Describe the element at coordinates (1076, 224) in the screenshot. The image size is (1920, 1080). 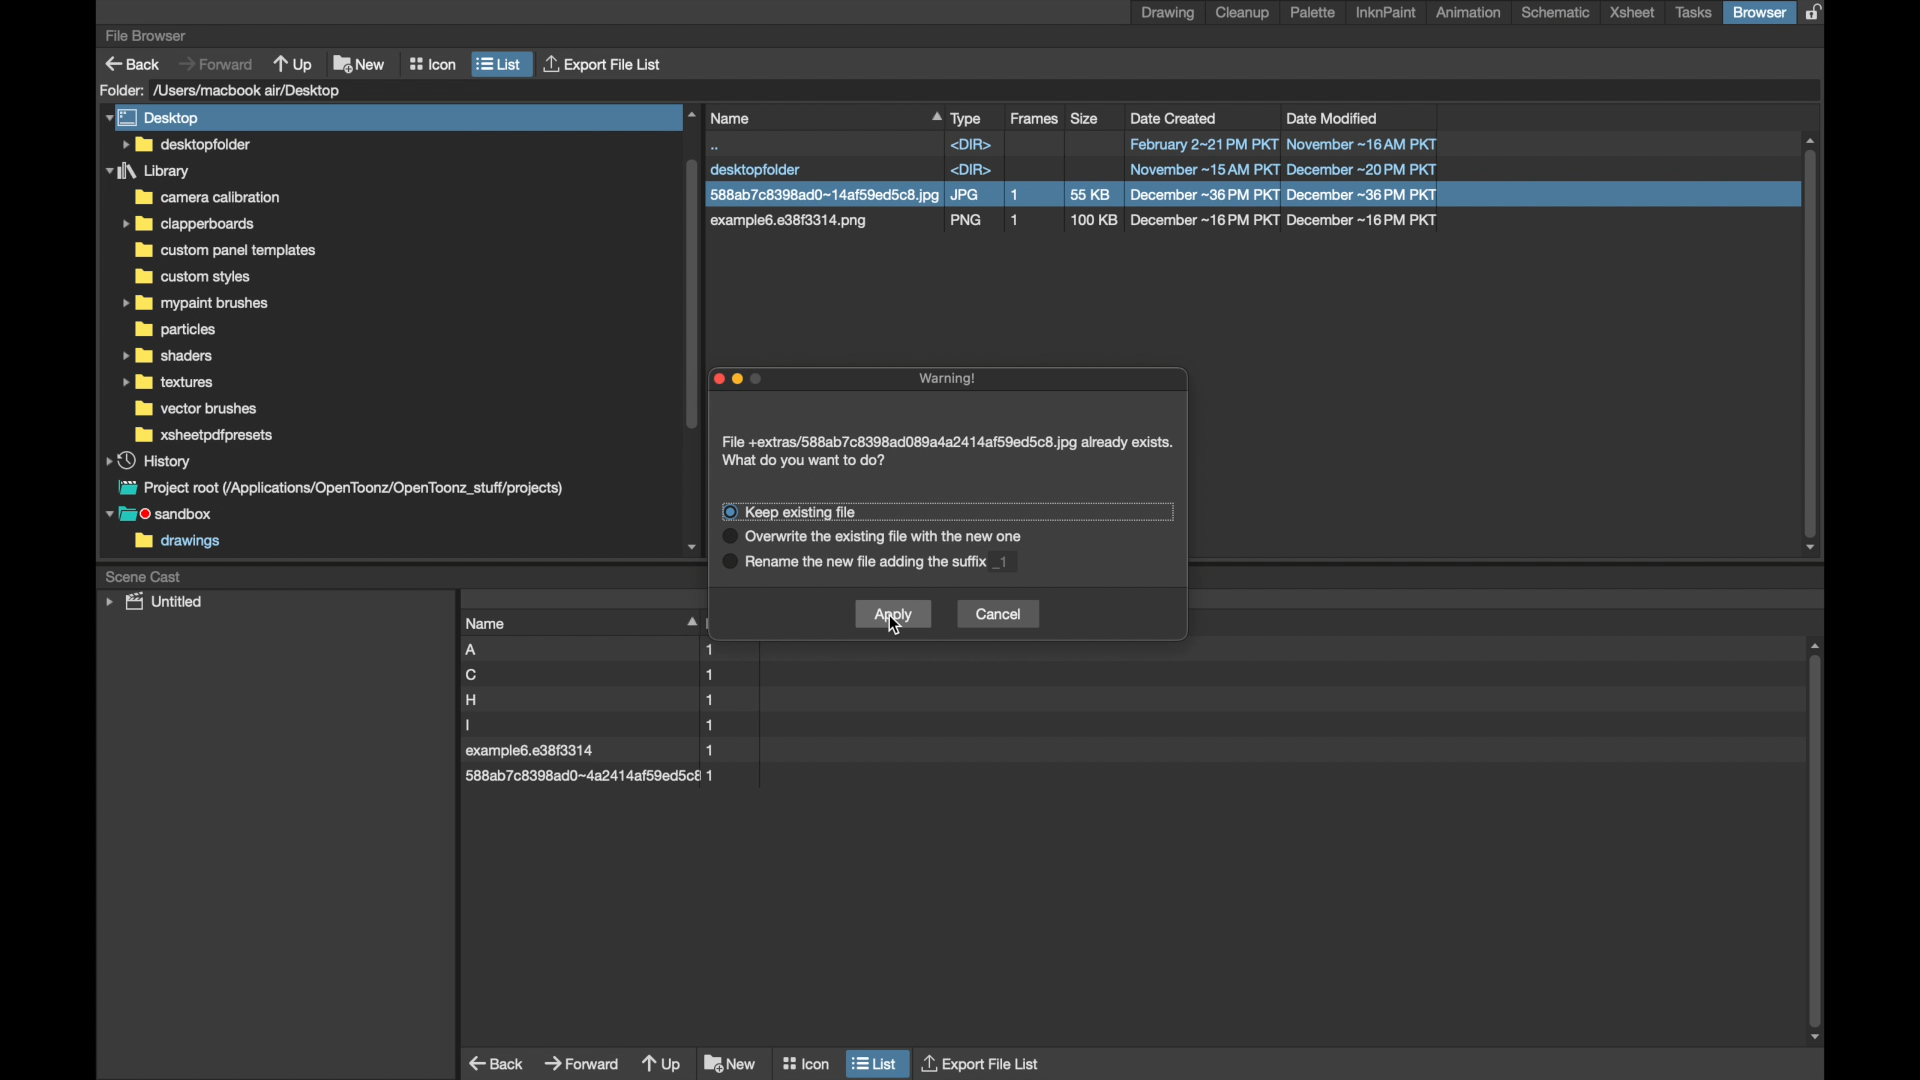
I see `file` at that location.